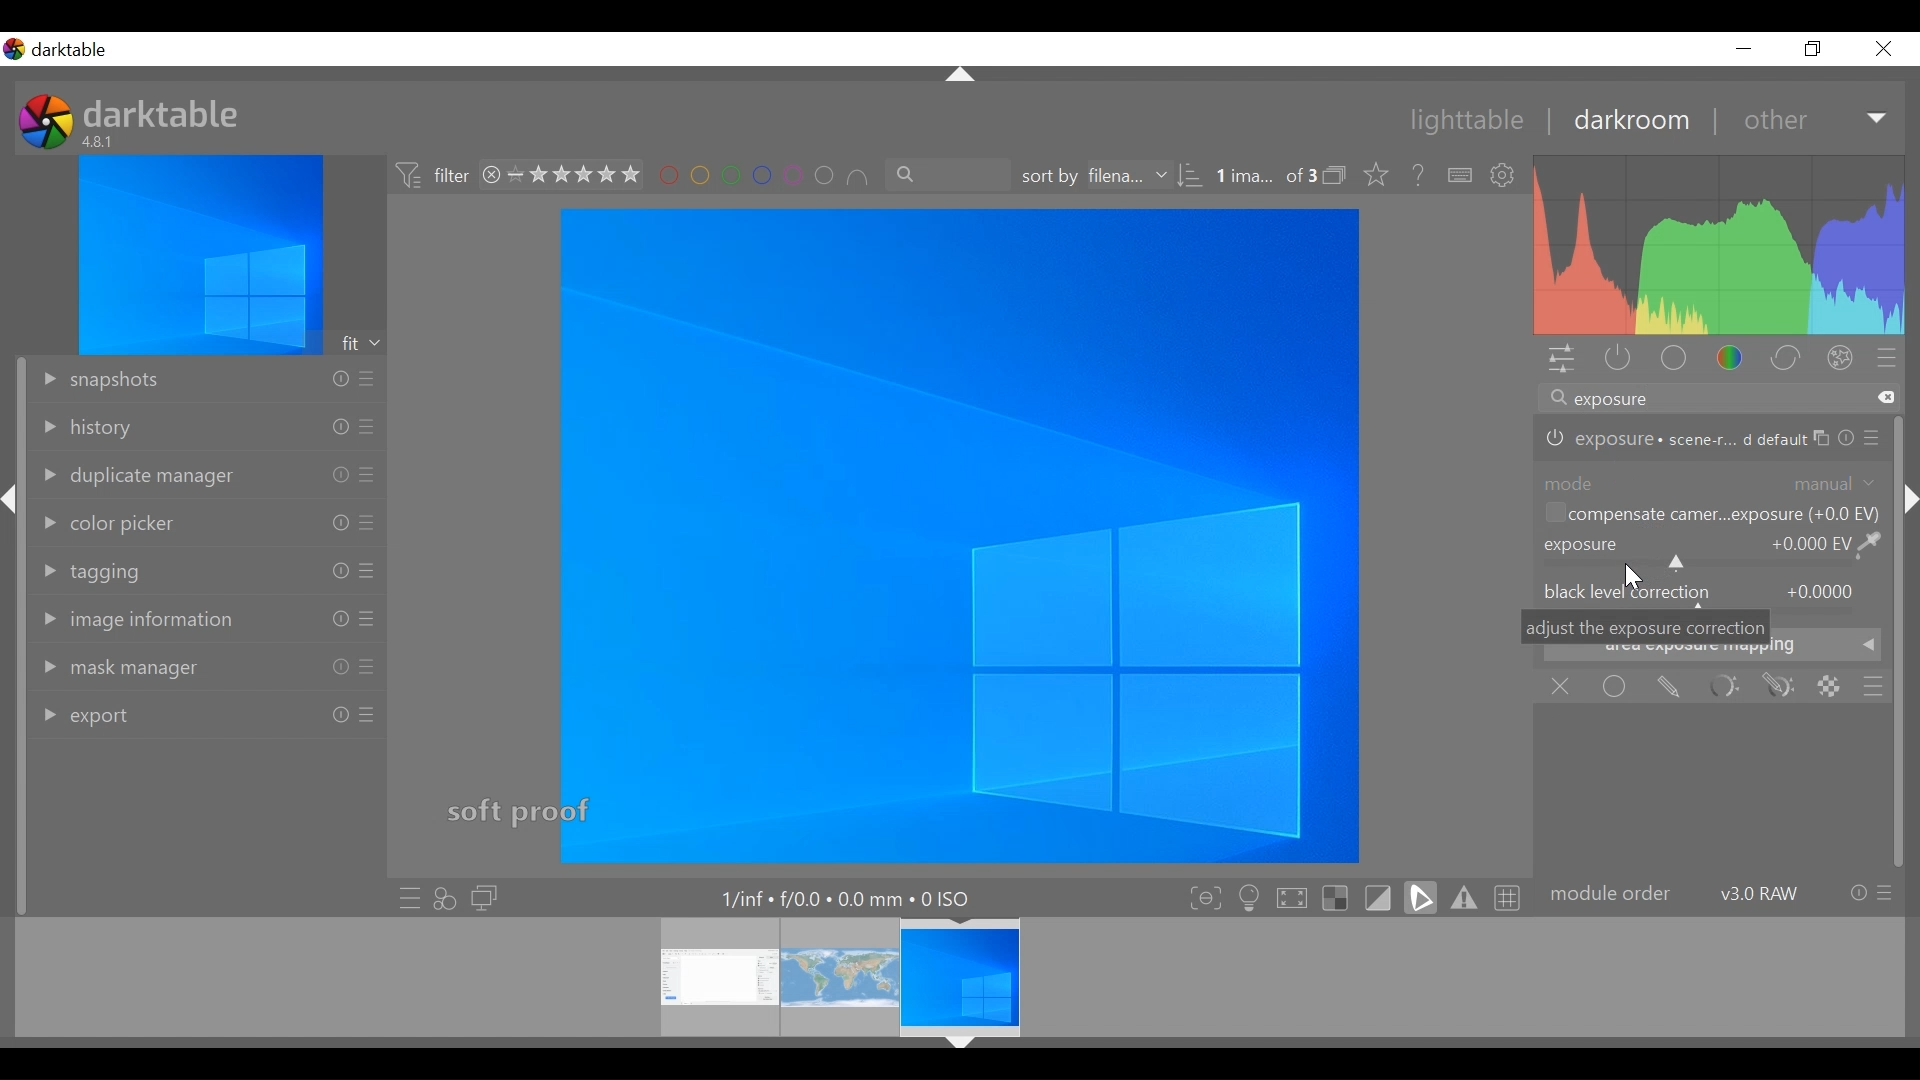  What do you see at coordinates (850, 896) in the screenshot?
I see `details` at bounding box center [850, 896].